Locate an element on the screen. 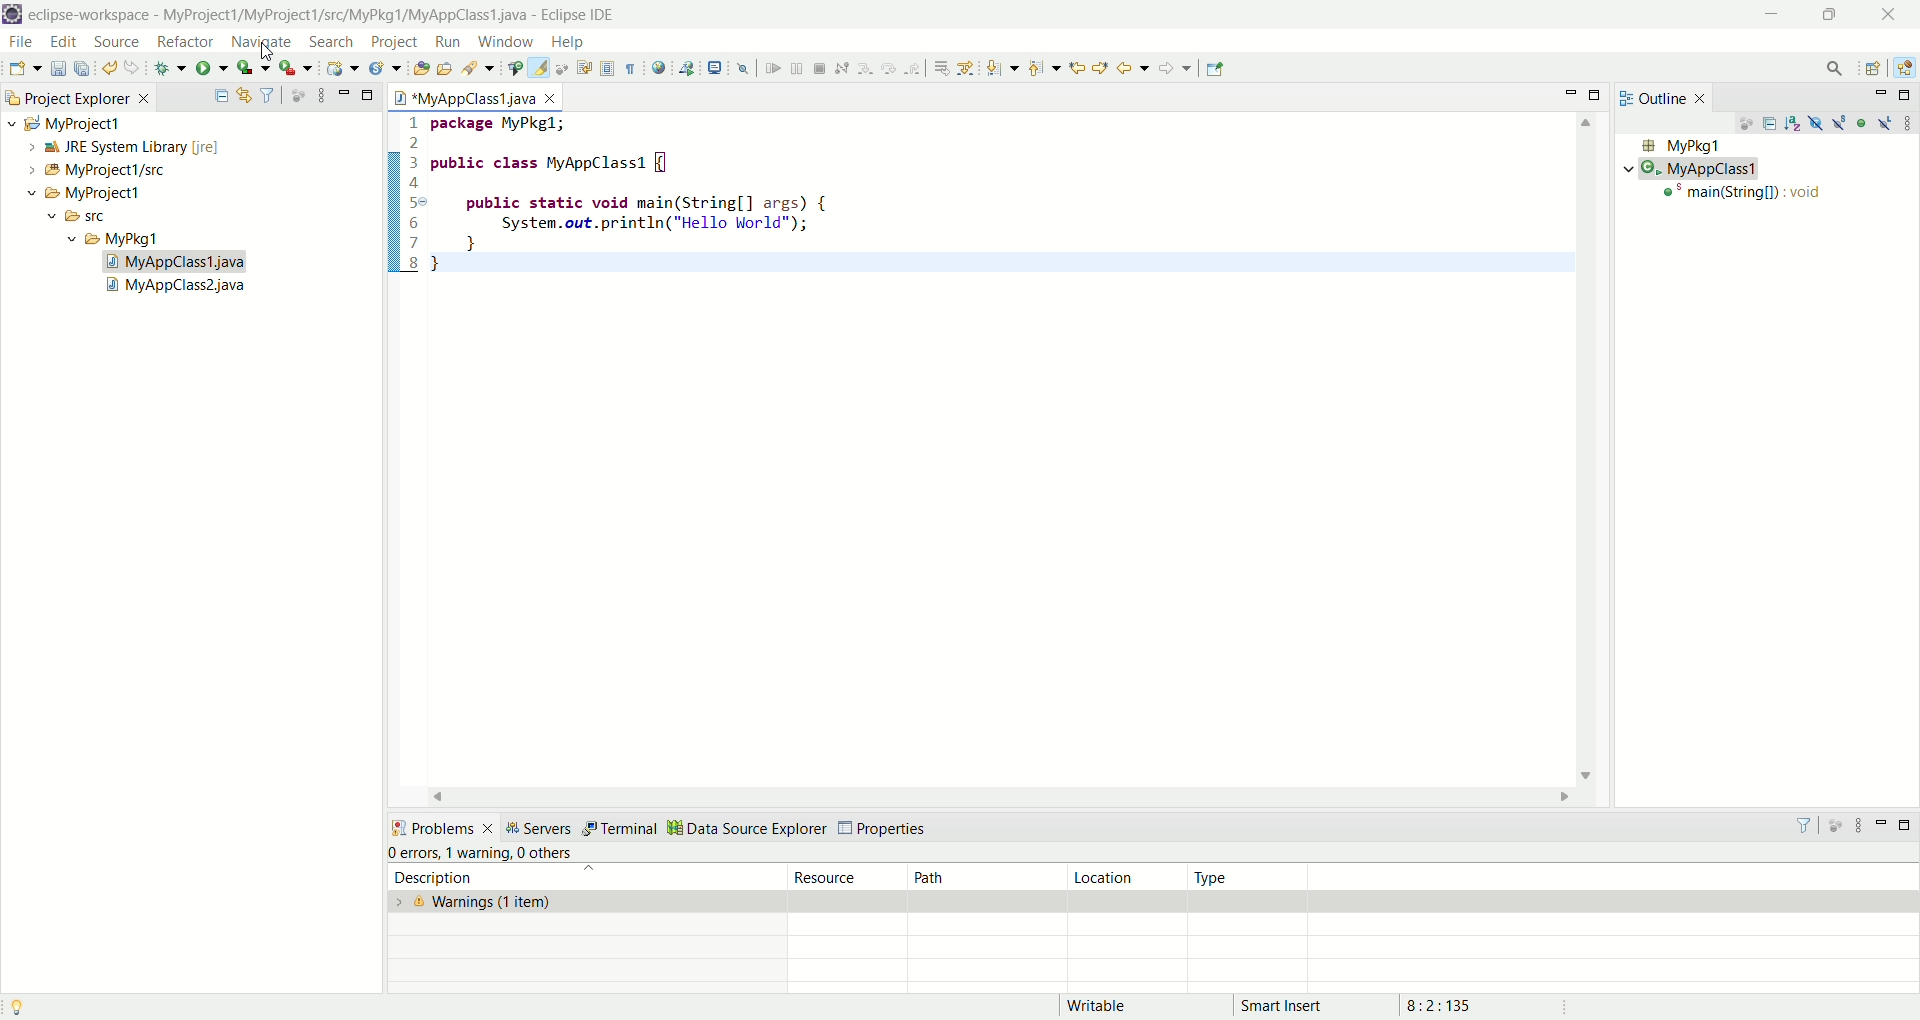 This screenshot has height=1020, width=1920. my project1 is located at coordinates (62, 123).